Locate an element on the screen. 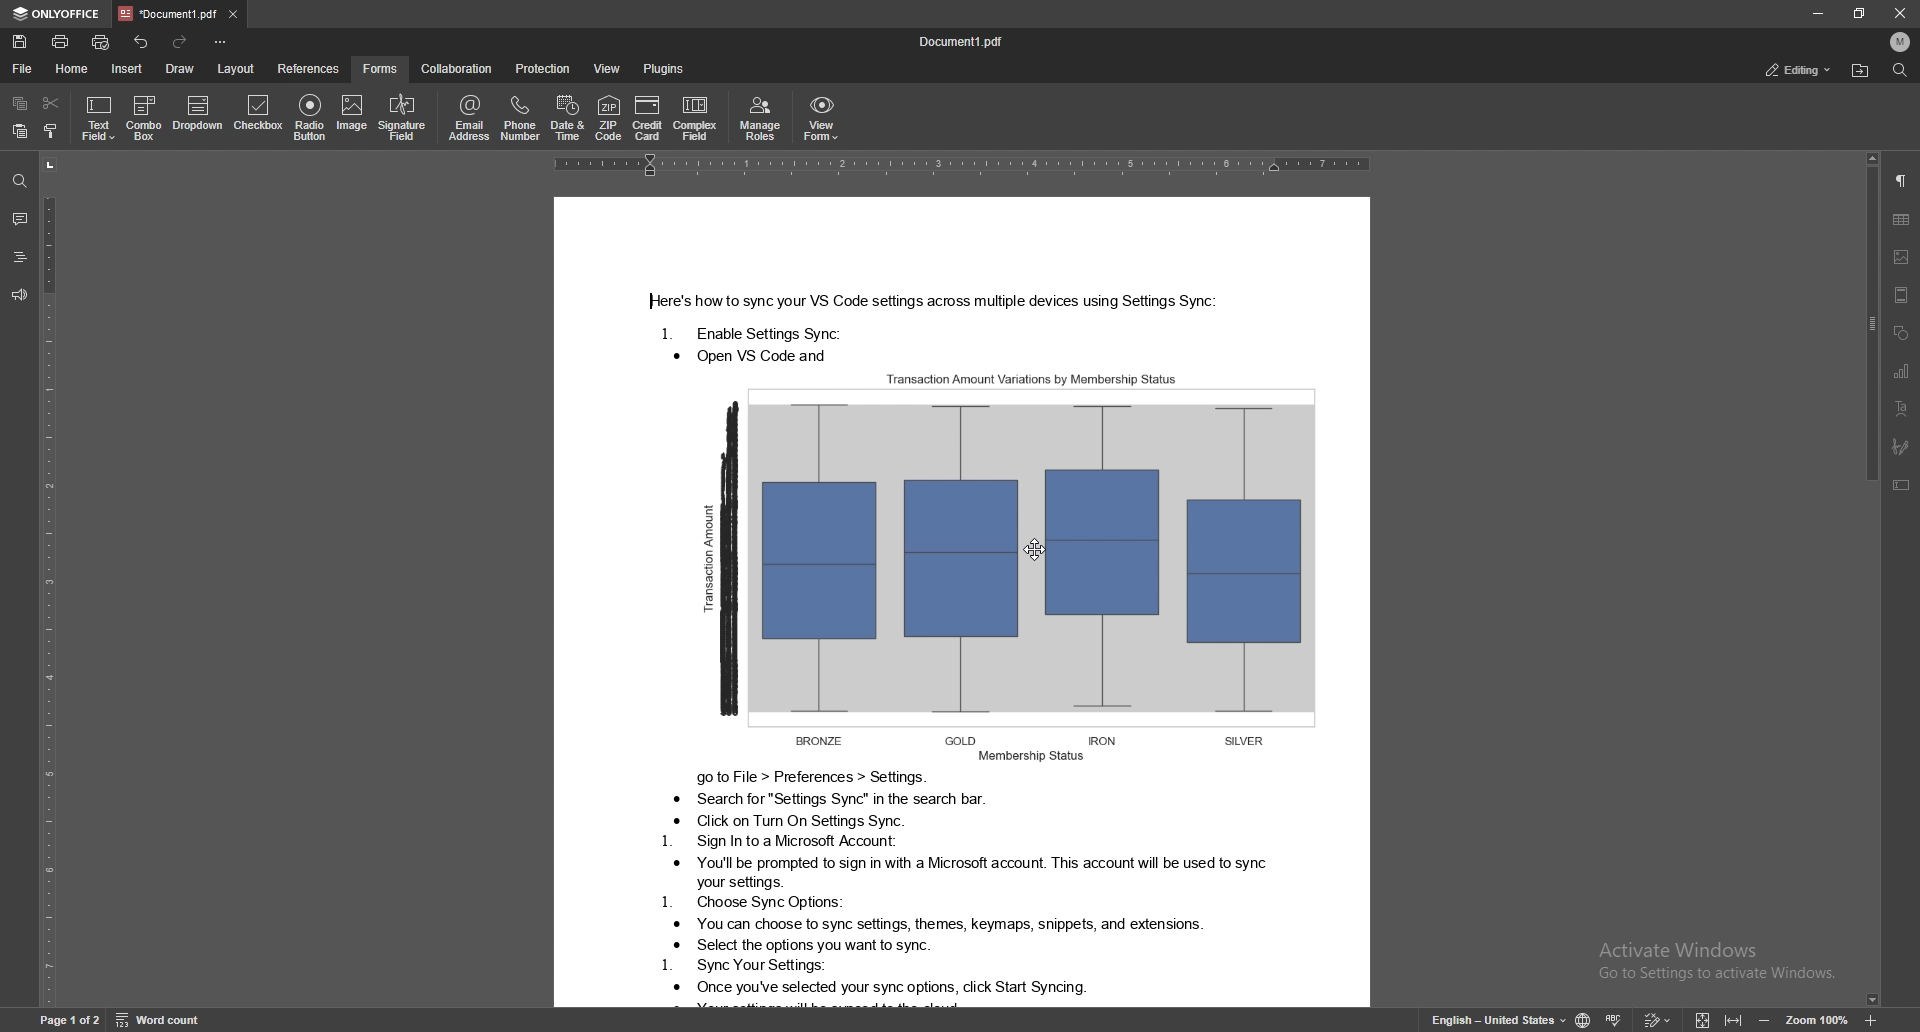 The image size is (1920, 1032). insert is located at coordinates (127, 69).